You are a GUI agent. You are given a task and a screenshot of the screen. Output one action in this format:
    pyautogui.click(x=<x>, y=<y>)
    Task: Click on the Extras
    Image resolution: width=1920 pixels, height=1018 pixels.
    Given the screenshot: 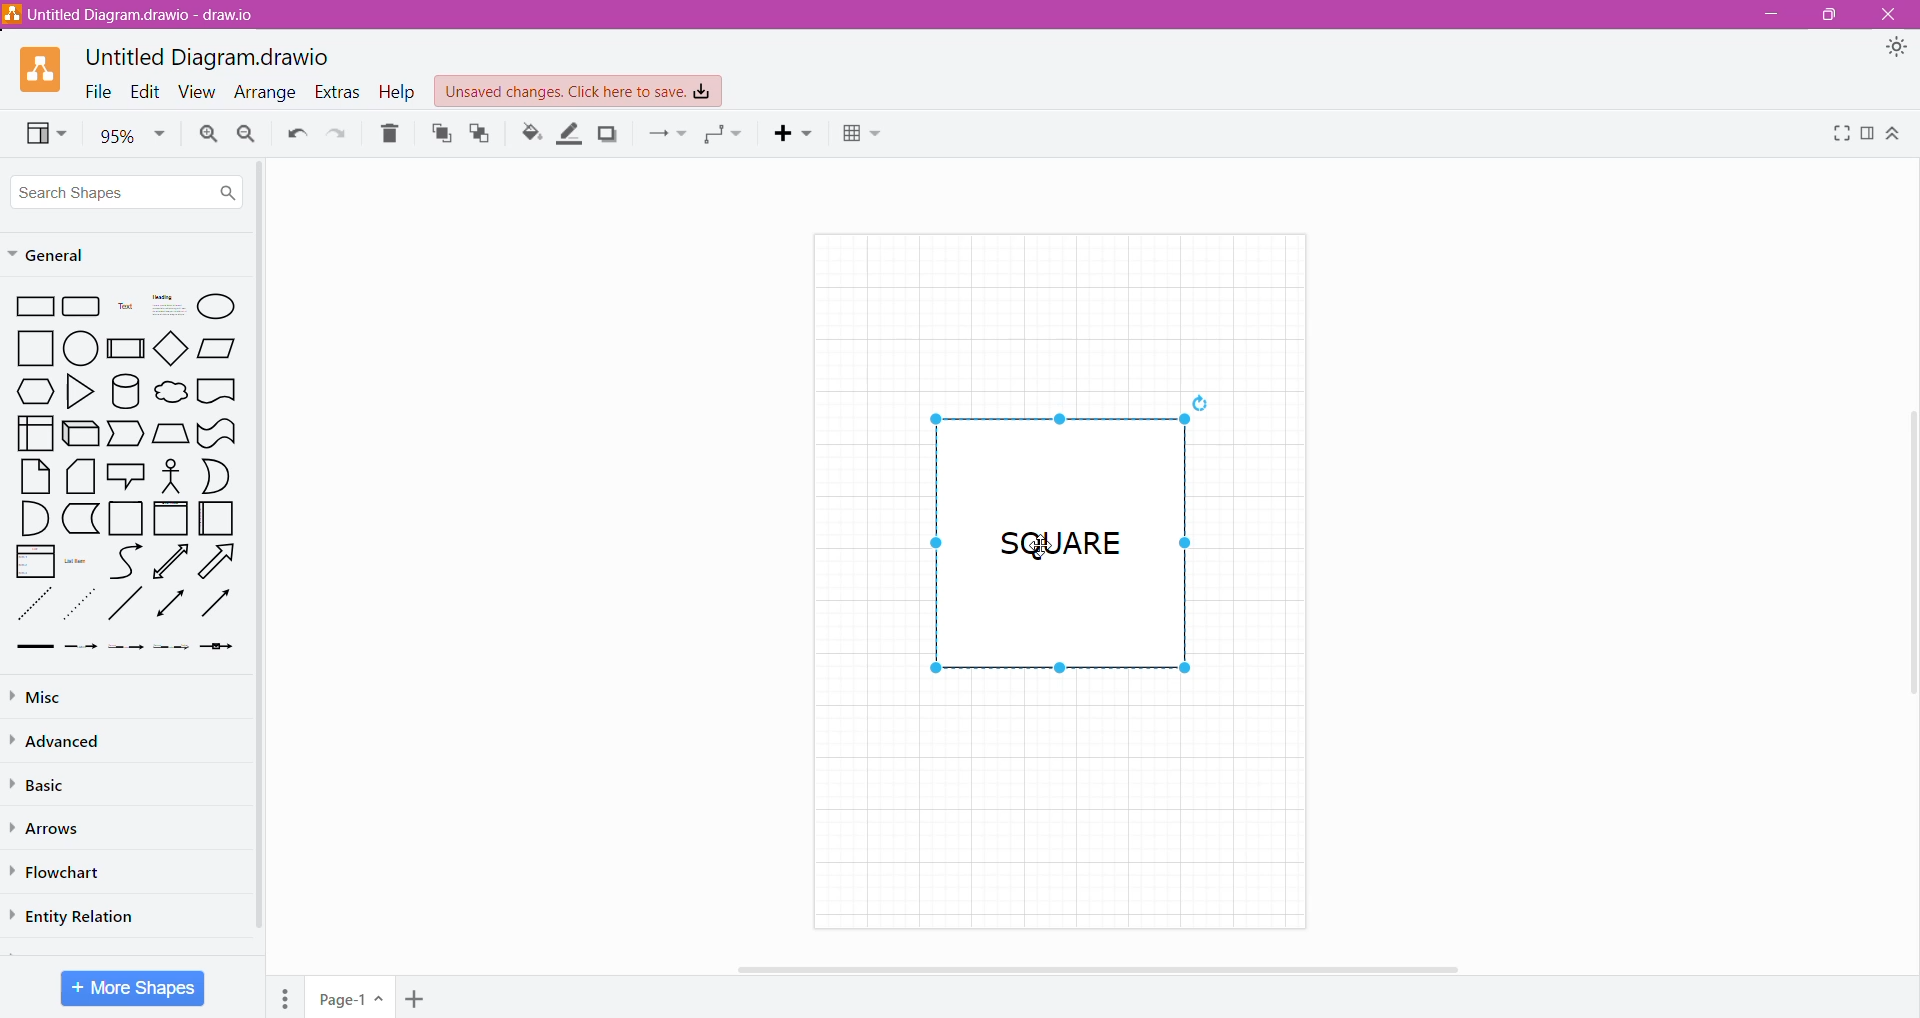 What is the action you would take?
    pyautogui.click(x=337, y=92)
    